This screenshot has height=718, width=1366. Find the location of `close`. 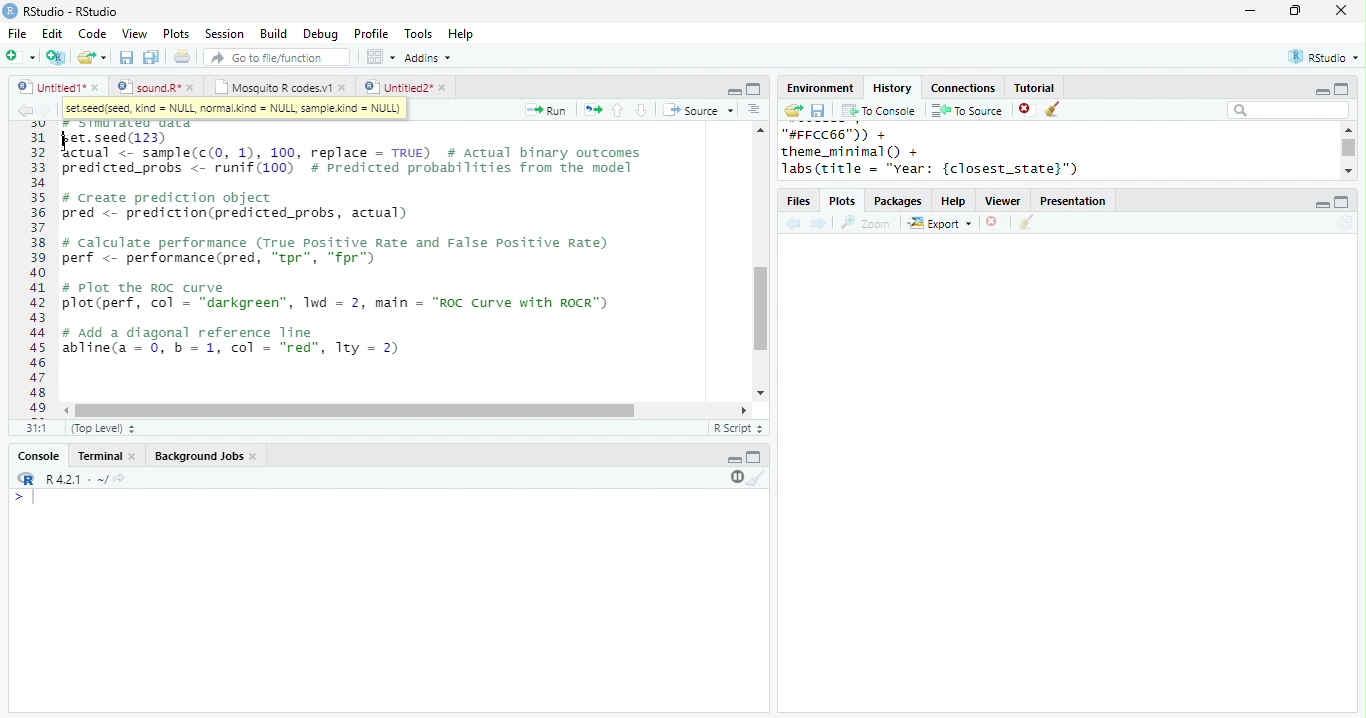

close is located at coordinates (1342, 10).